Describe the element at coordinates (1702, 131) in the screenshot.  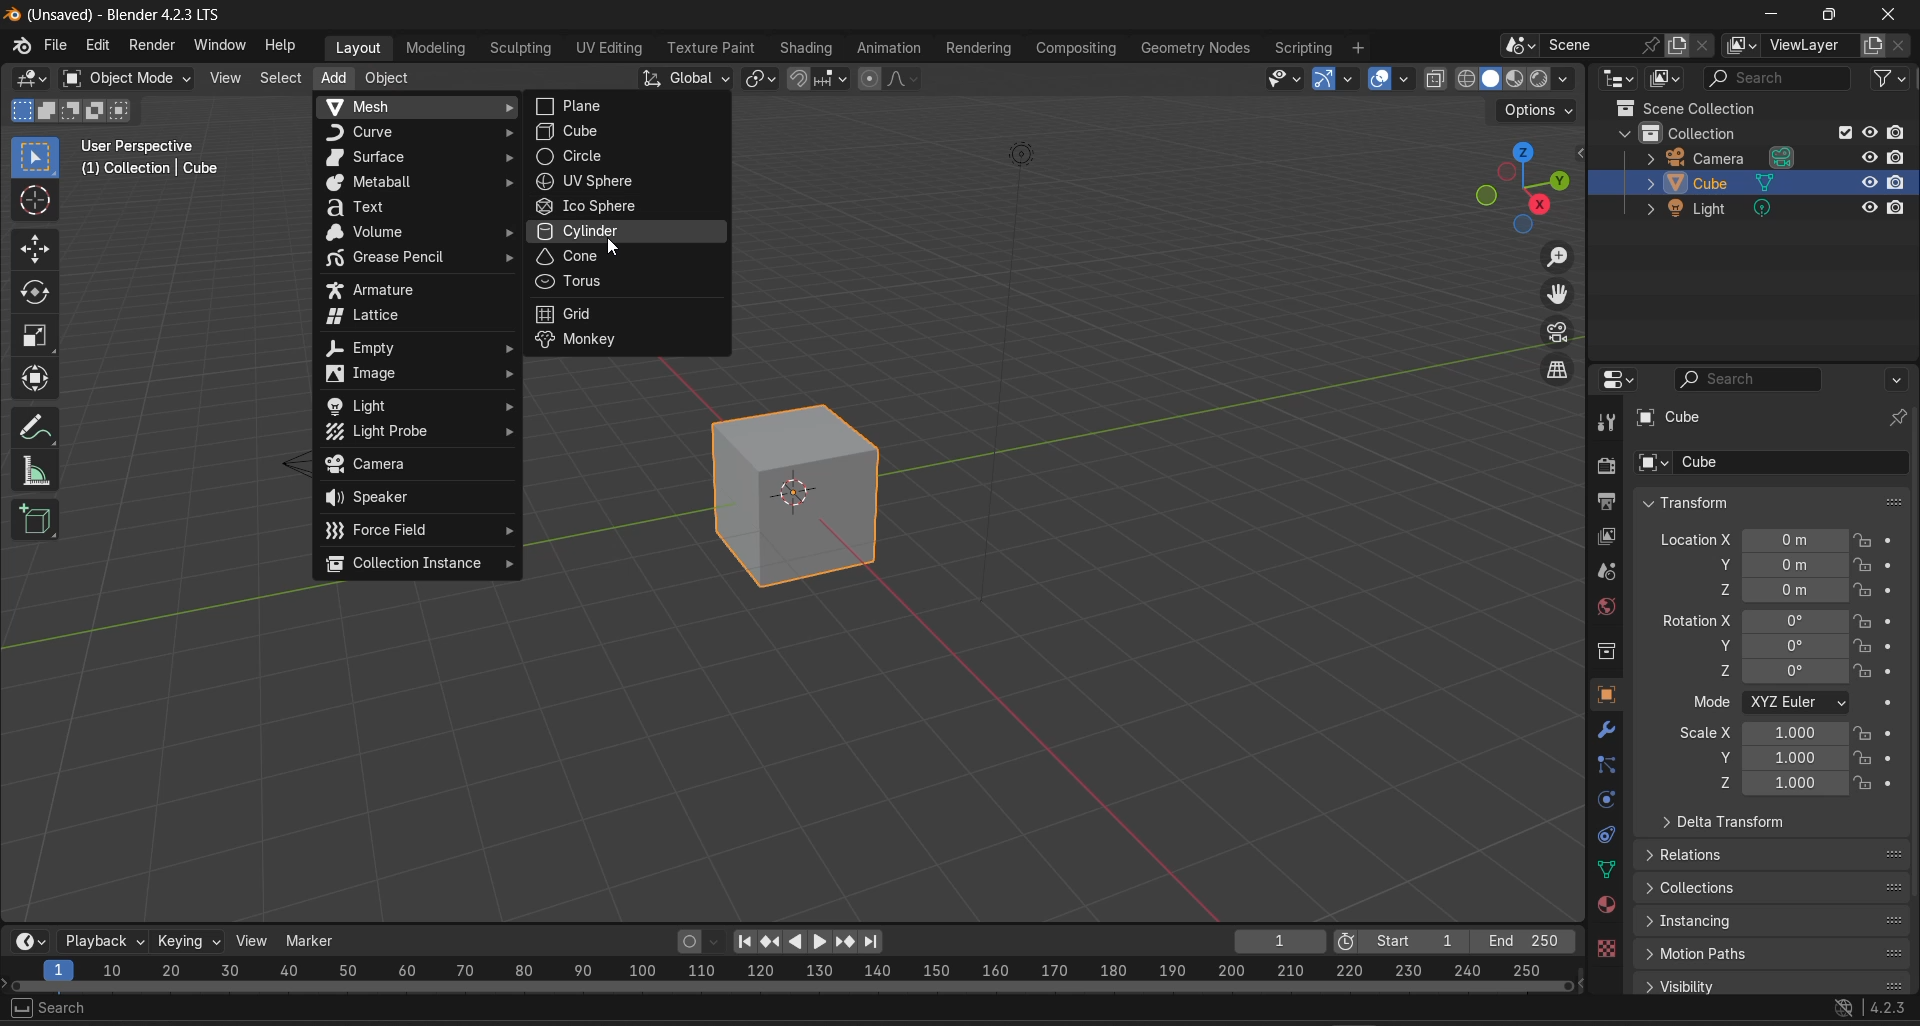
I see `collection` at that location.